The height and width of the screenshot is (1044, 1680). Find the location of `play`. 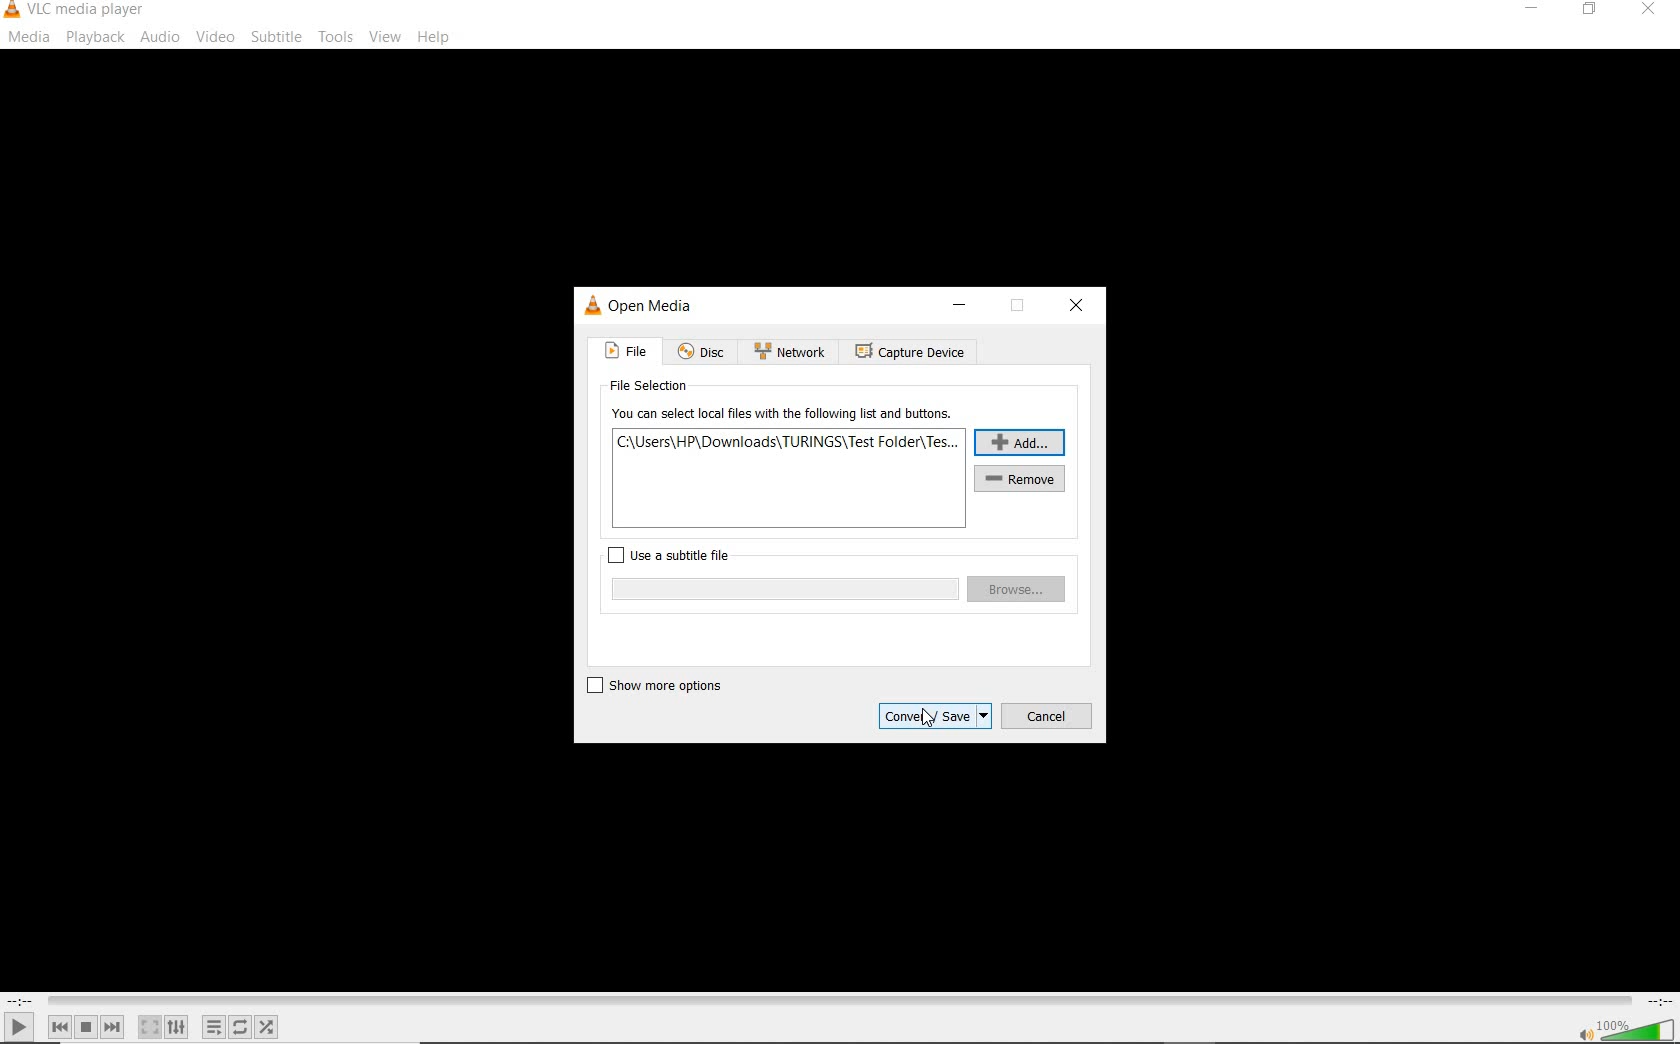

play is located at coordinates (19, 1026).